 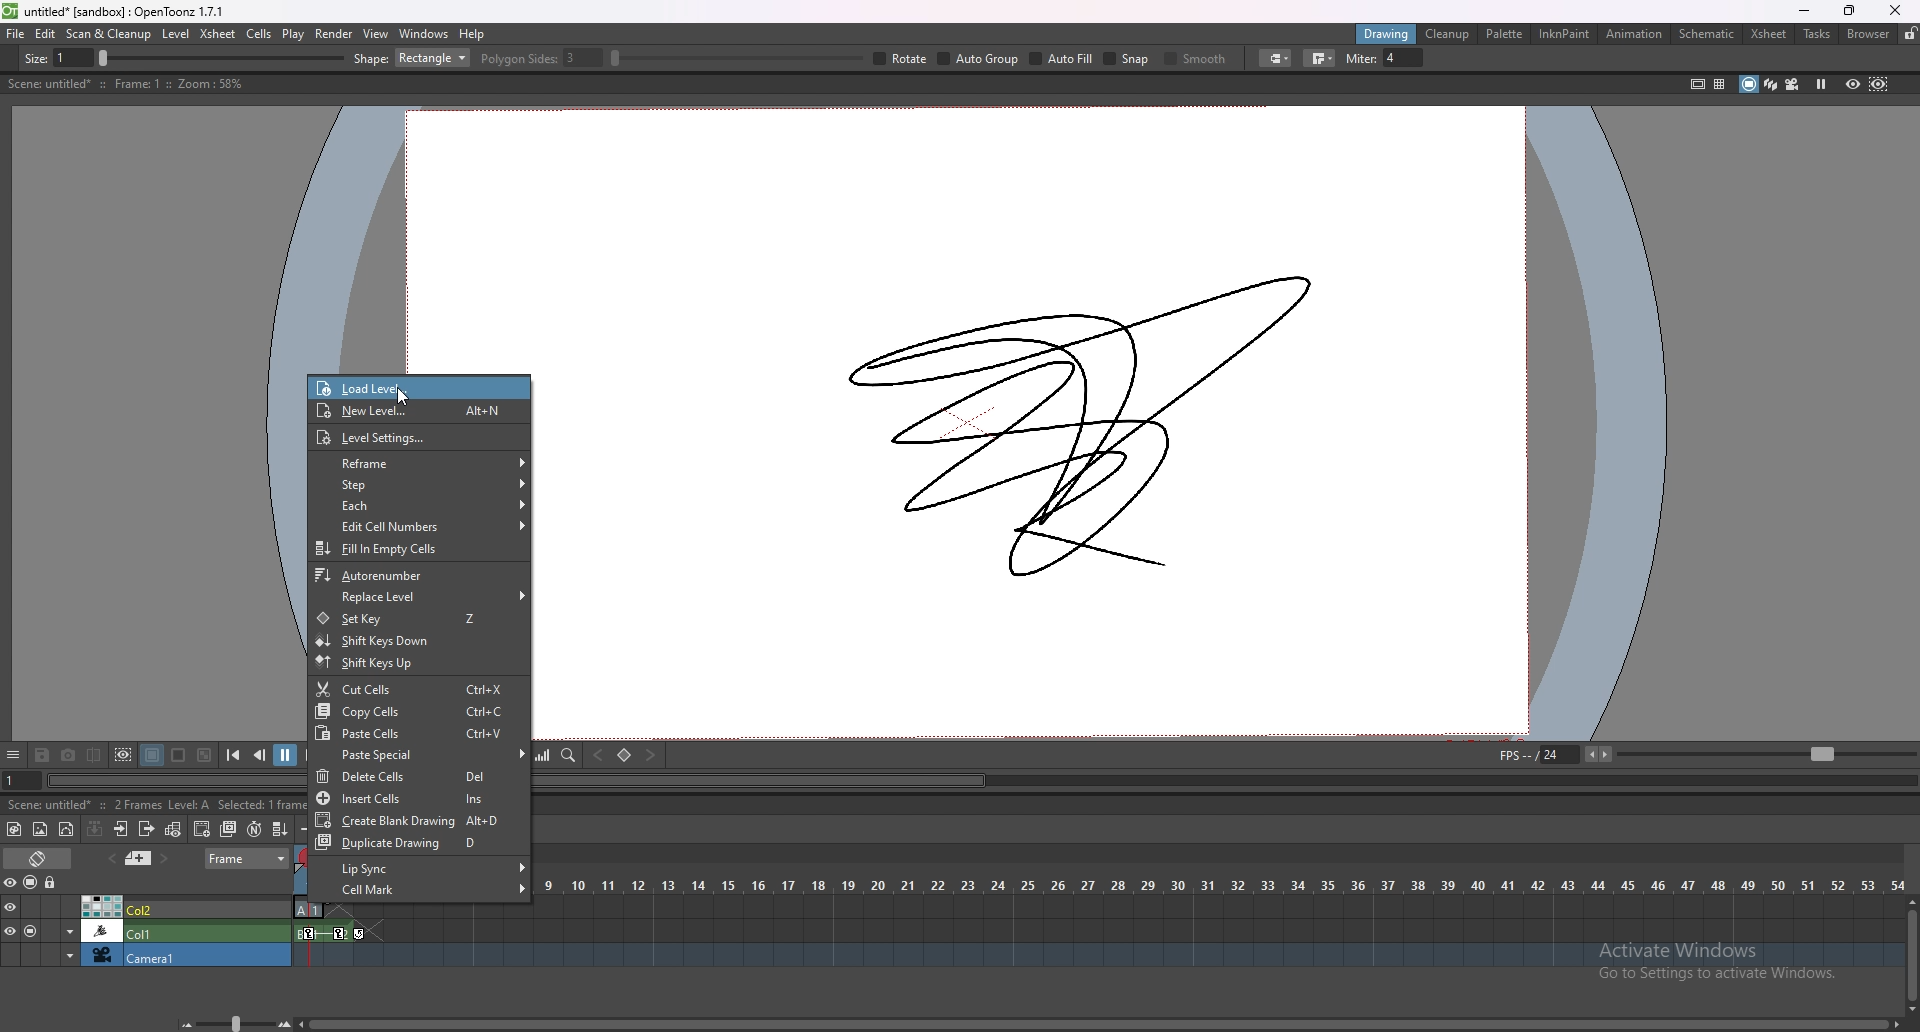 What do you see at coordinates (1096, 956) in the screenshot?
I see `timeline` at bounding box center [1096, 956].